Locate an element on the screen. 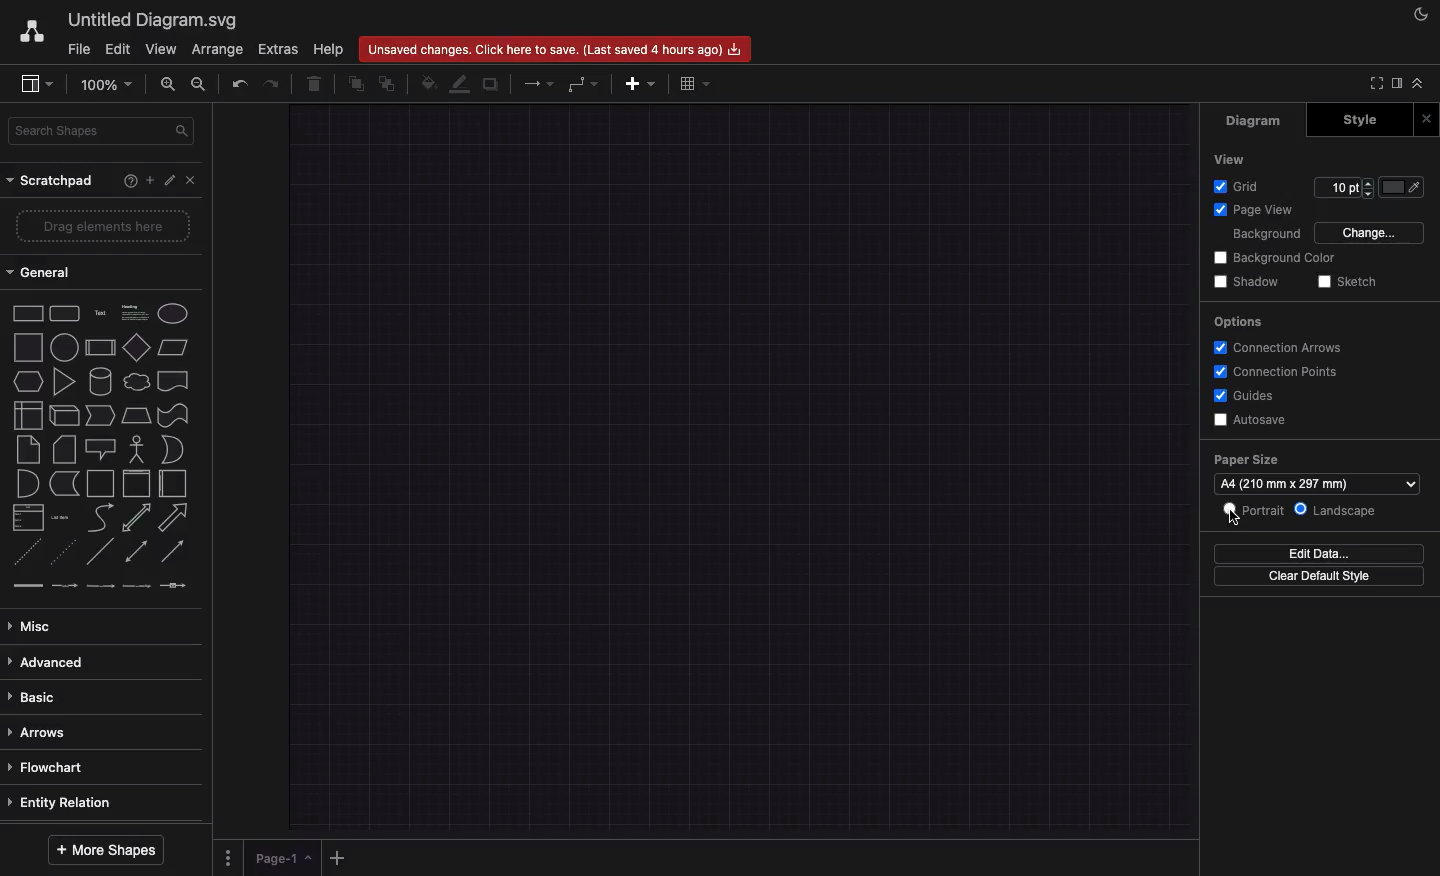 Image resolution: width=1440 pixels, height=876 pixels. Advanced is located at coordinates (51, 663).